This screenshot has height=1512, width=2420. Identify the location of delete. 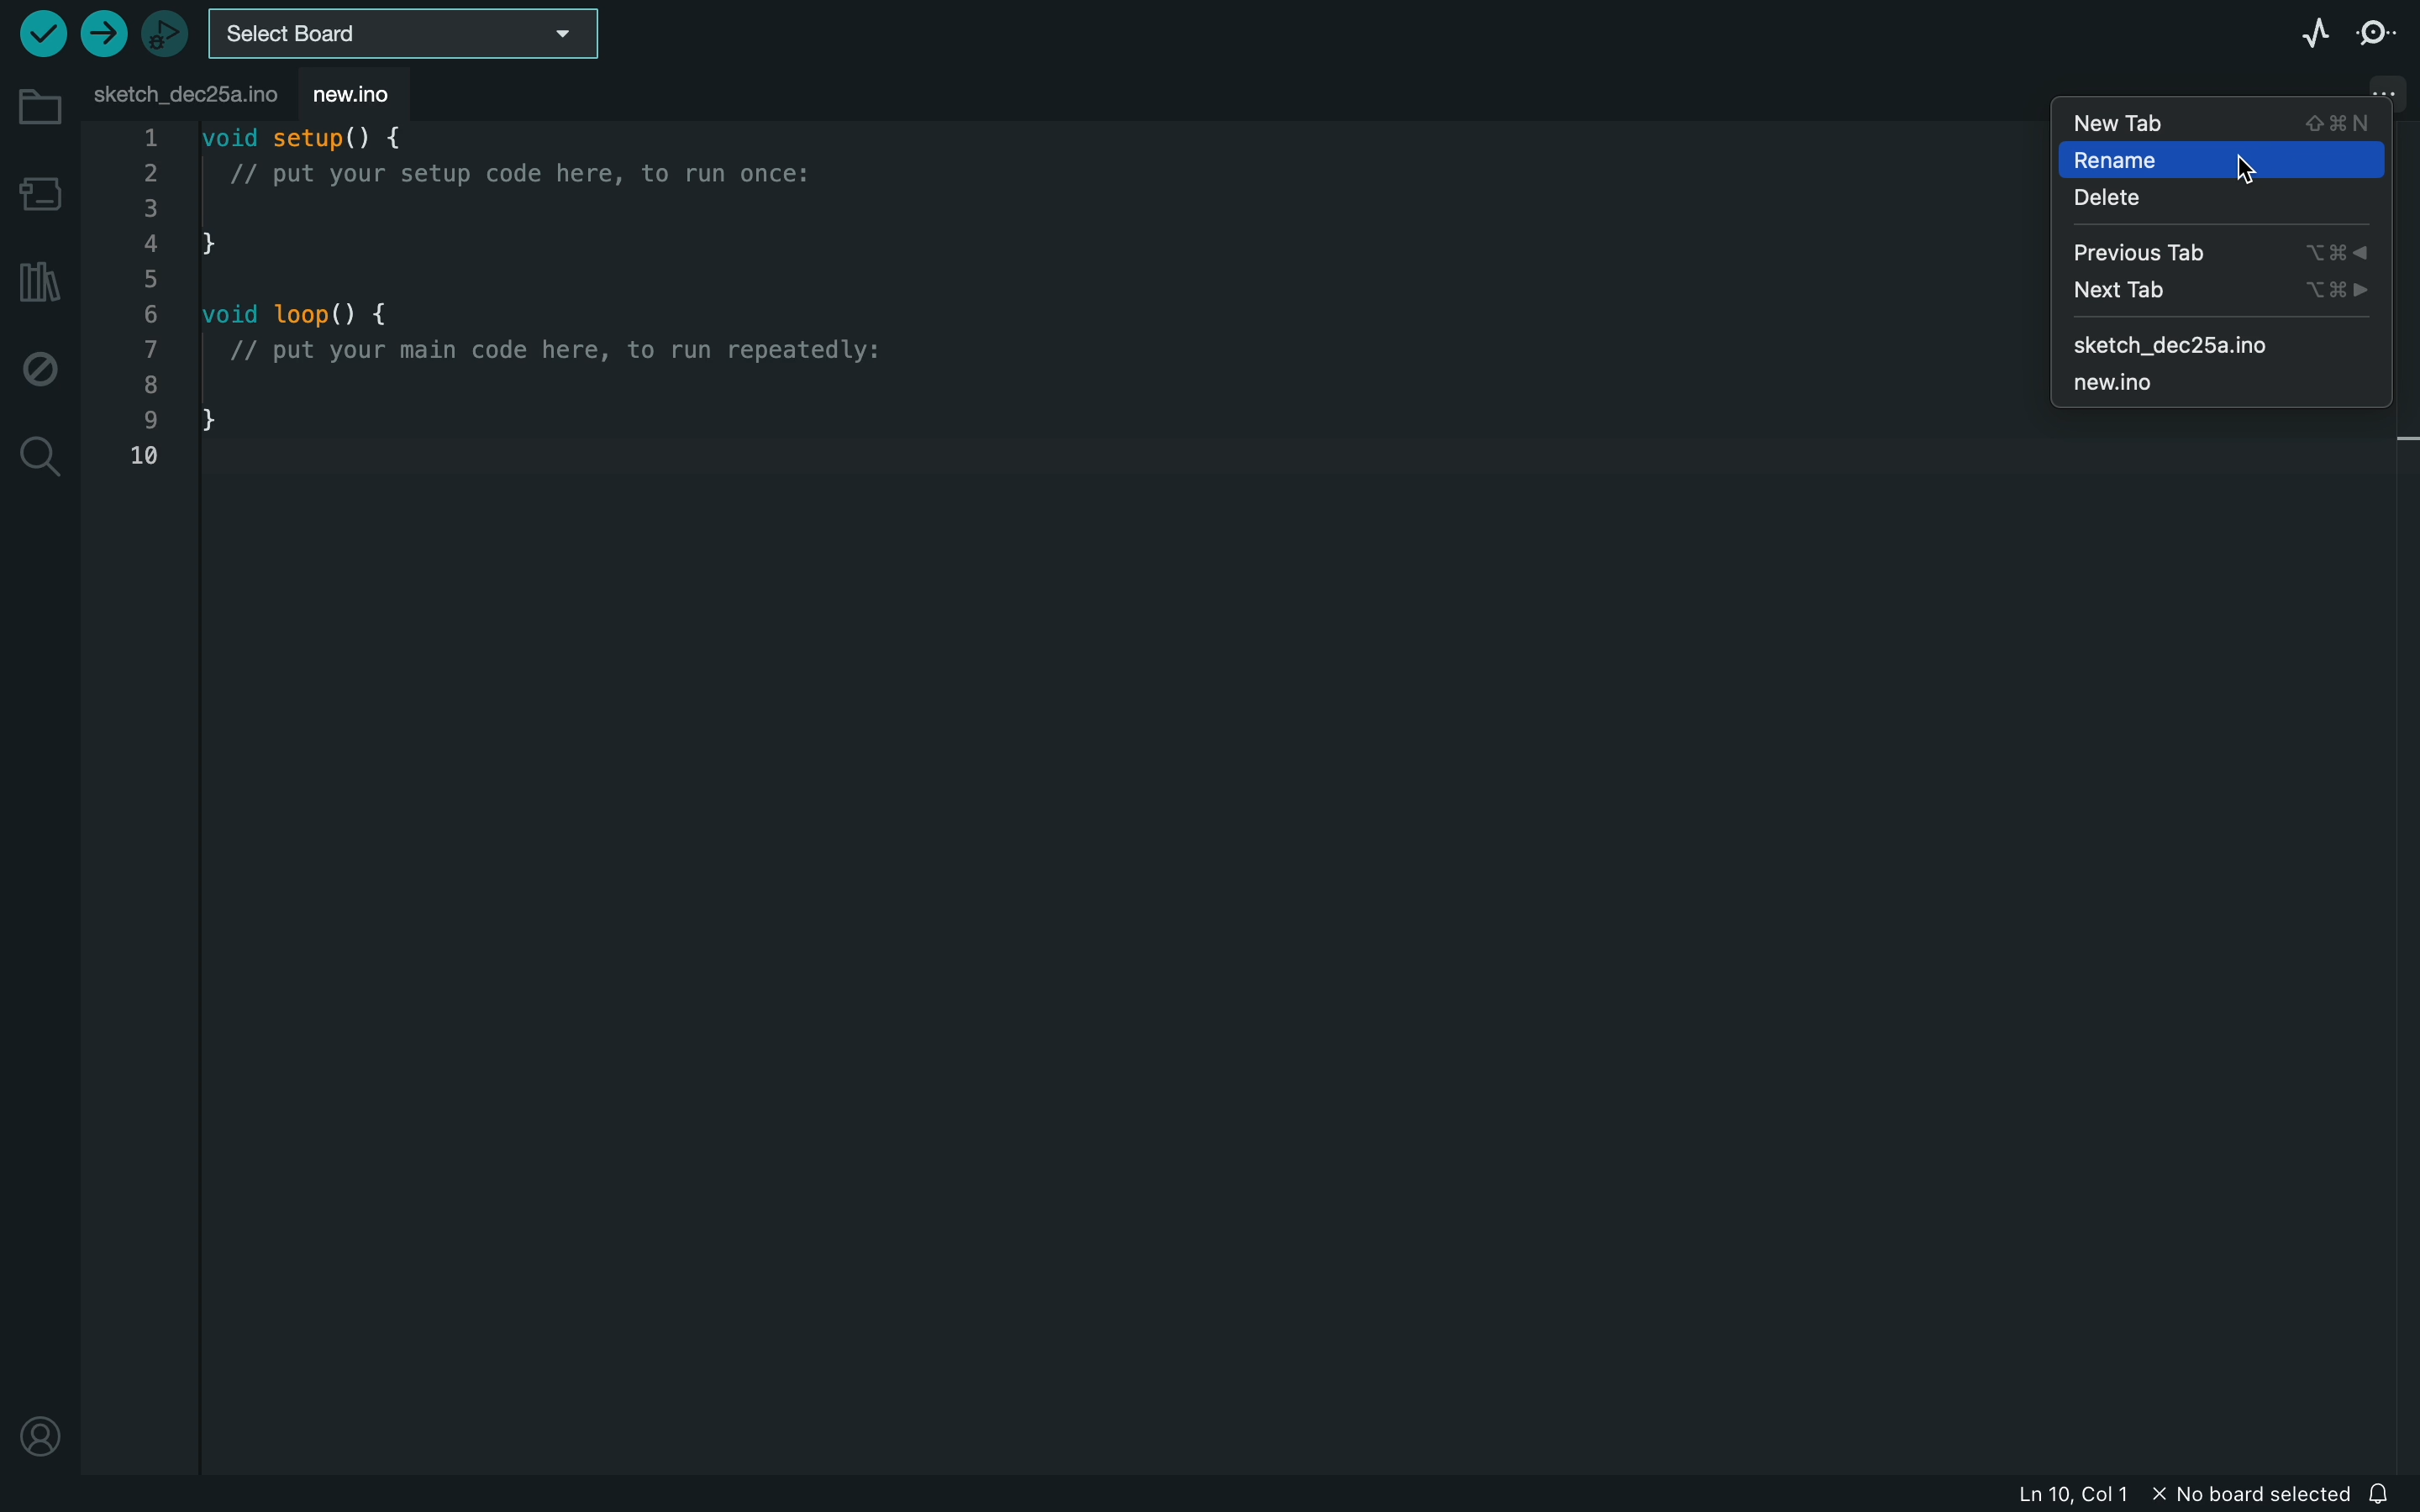
(2221, 200).